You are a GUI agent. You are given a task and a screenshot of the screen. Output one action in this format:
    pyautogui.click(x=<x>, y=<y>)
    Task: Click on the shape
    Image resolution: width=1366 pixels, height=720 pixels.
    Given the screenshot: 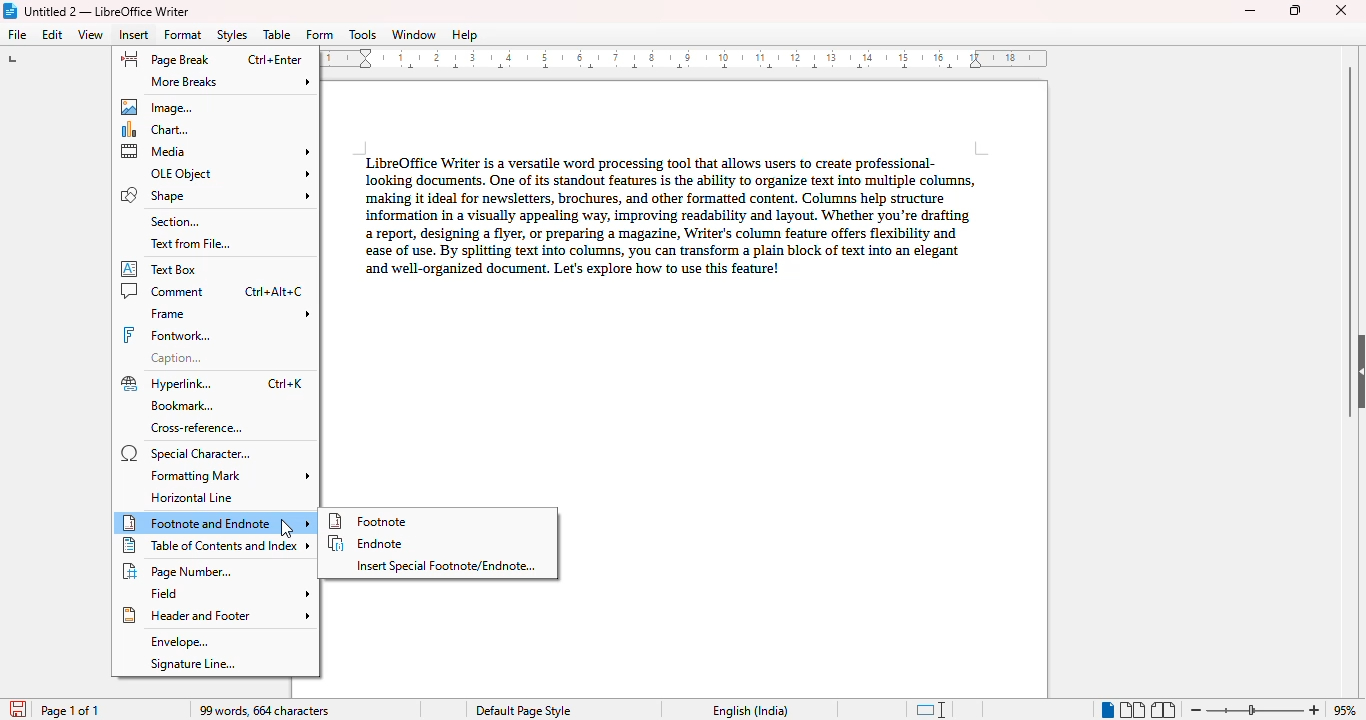 What is the action you would take?
    pyautogui.click(x=216, y=196)
    